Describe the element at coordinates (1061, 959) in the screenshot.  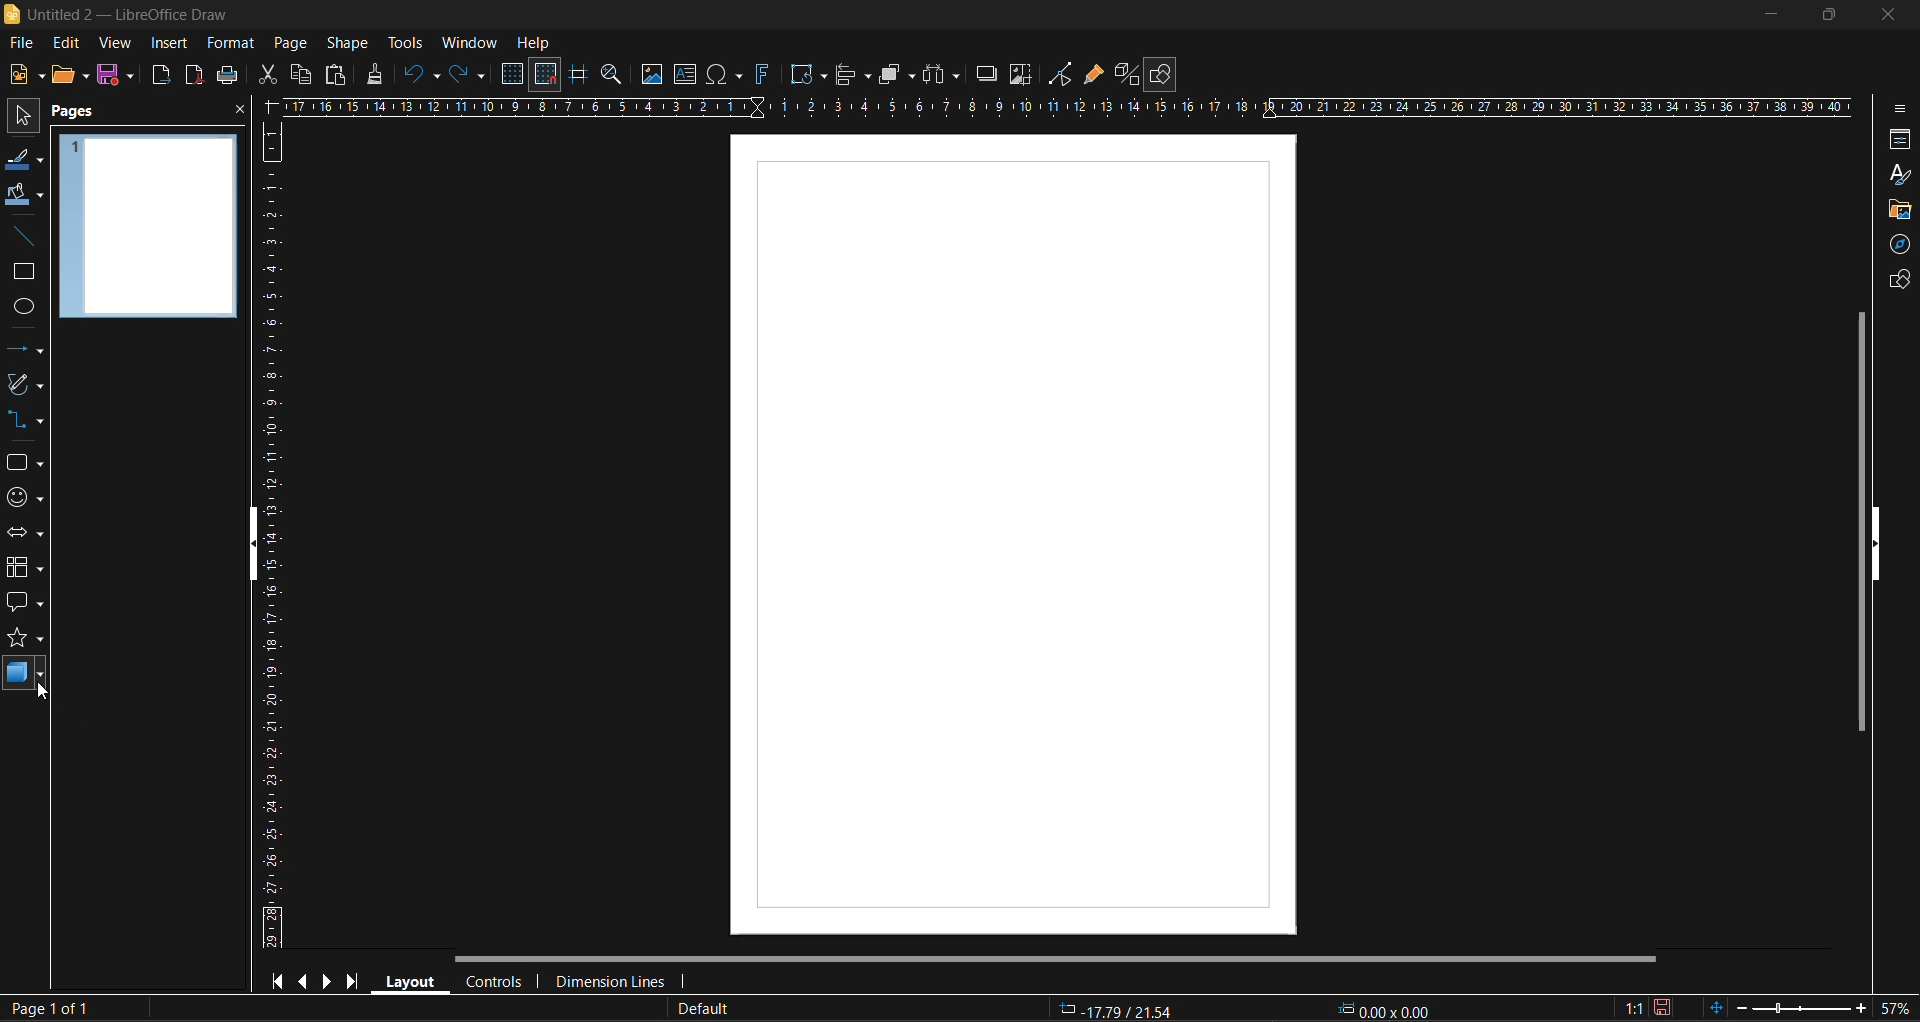
I see `horizontal scroll bar` at that location.